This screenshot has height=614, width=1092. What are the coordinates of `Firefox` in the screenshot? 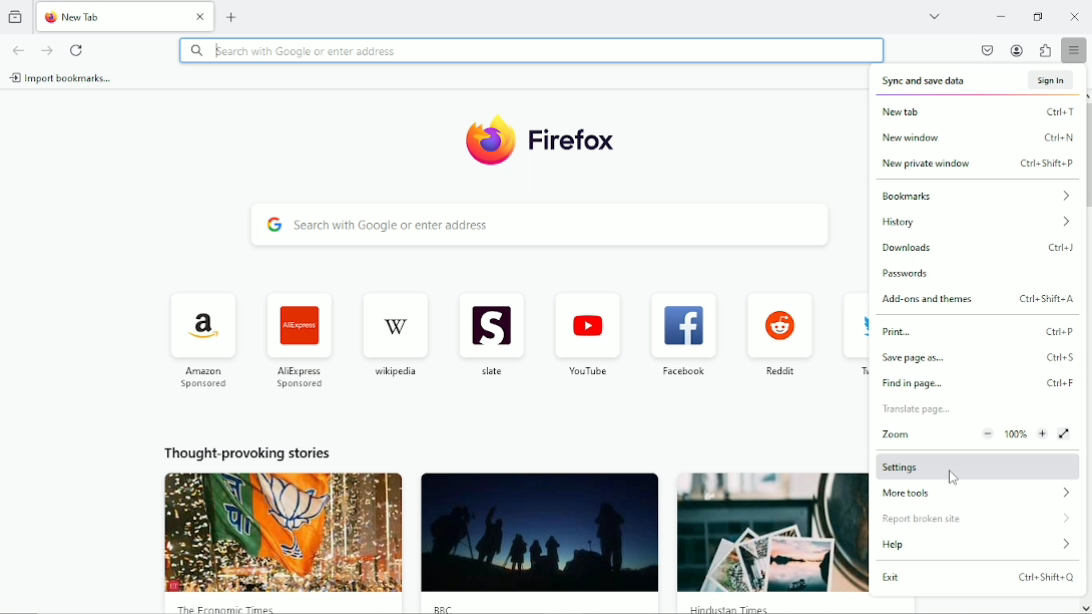 It's located at (575, 144).